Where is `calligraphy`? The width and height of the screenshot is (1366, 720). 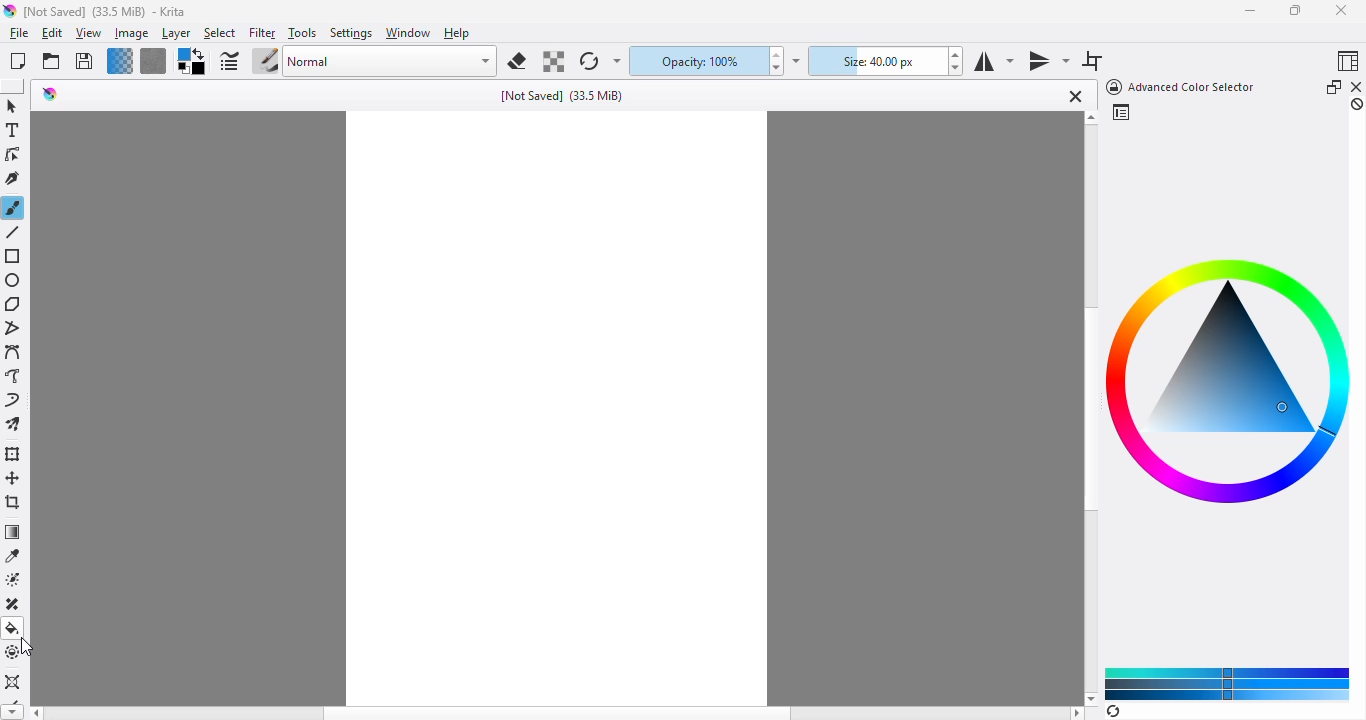
calligraphy is located at coordinates (13, 178).